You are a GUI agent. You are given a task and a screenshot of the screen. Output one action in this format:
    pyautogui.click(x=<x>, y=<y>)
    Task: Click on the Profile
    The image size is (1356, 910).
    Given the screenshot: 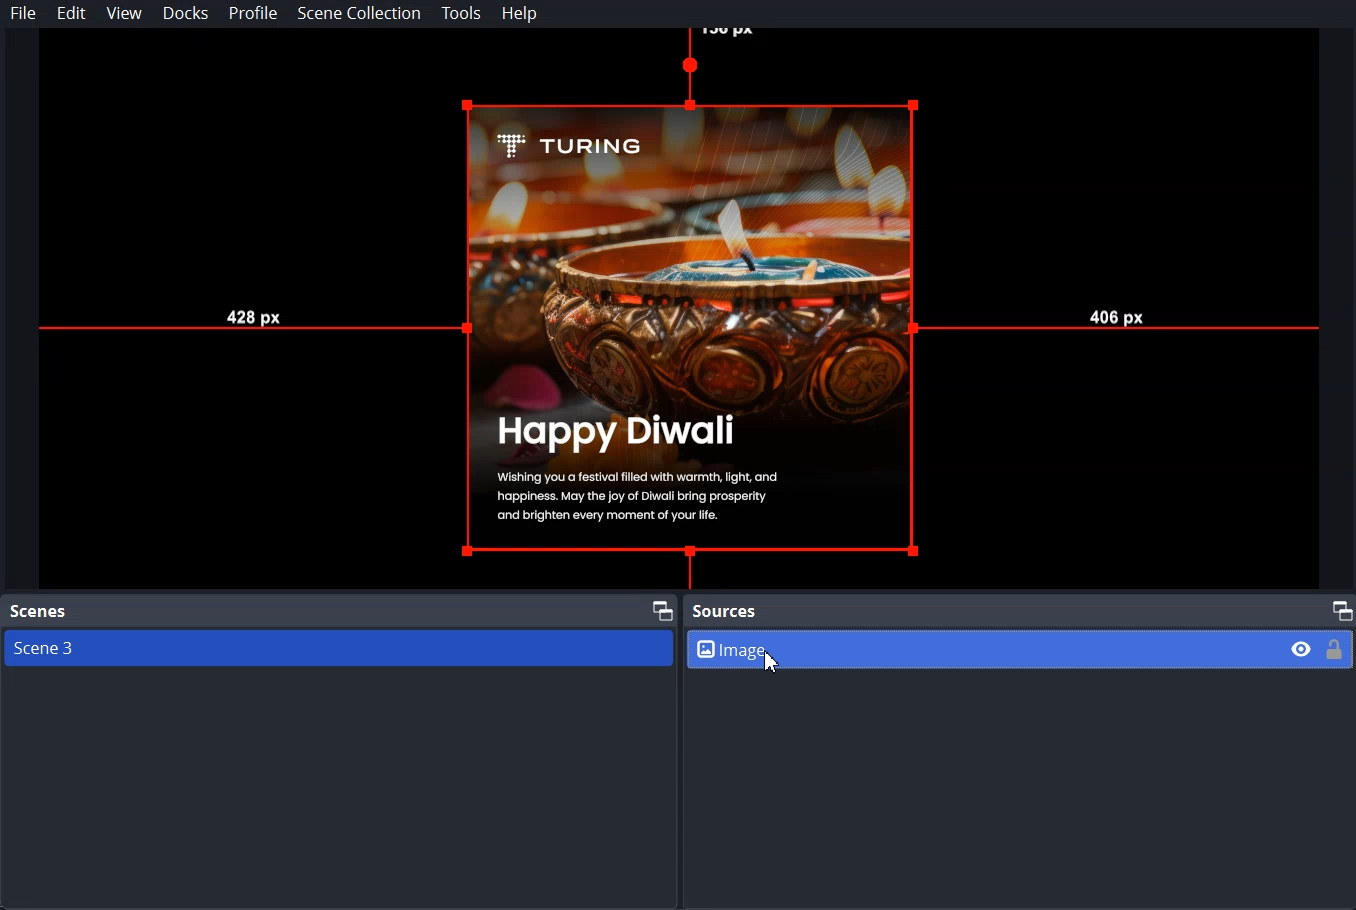 What is the action you would take?
    pyautogui.click(x=253, y=14)
    